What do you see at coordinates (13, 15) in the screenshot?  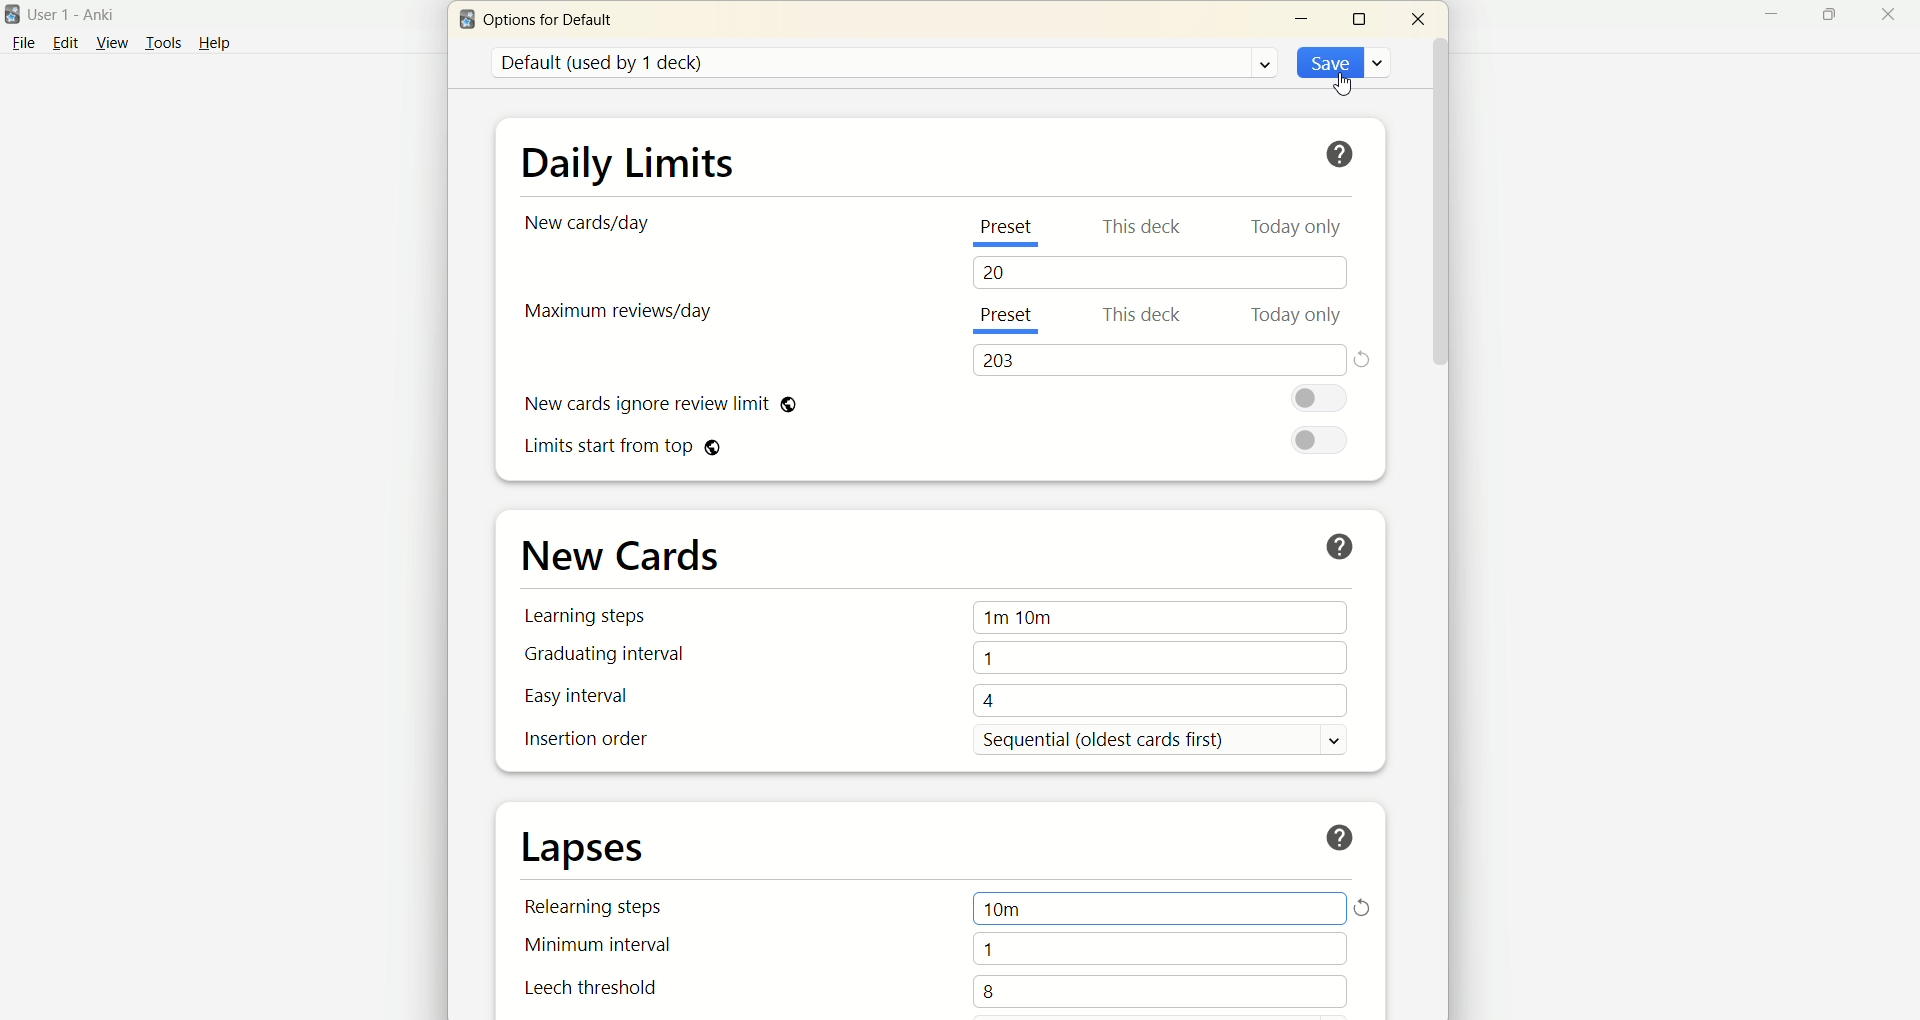 I see `logo` at bounding box center [13, 15].